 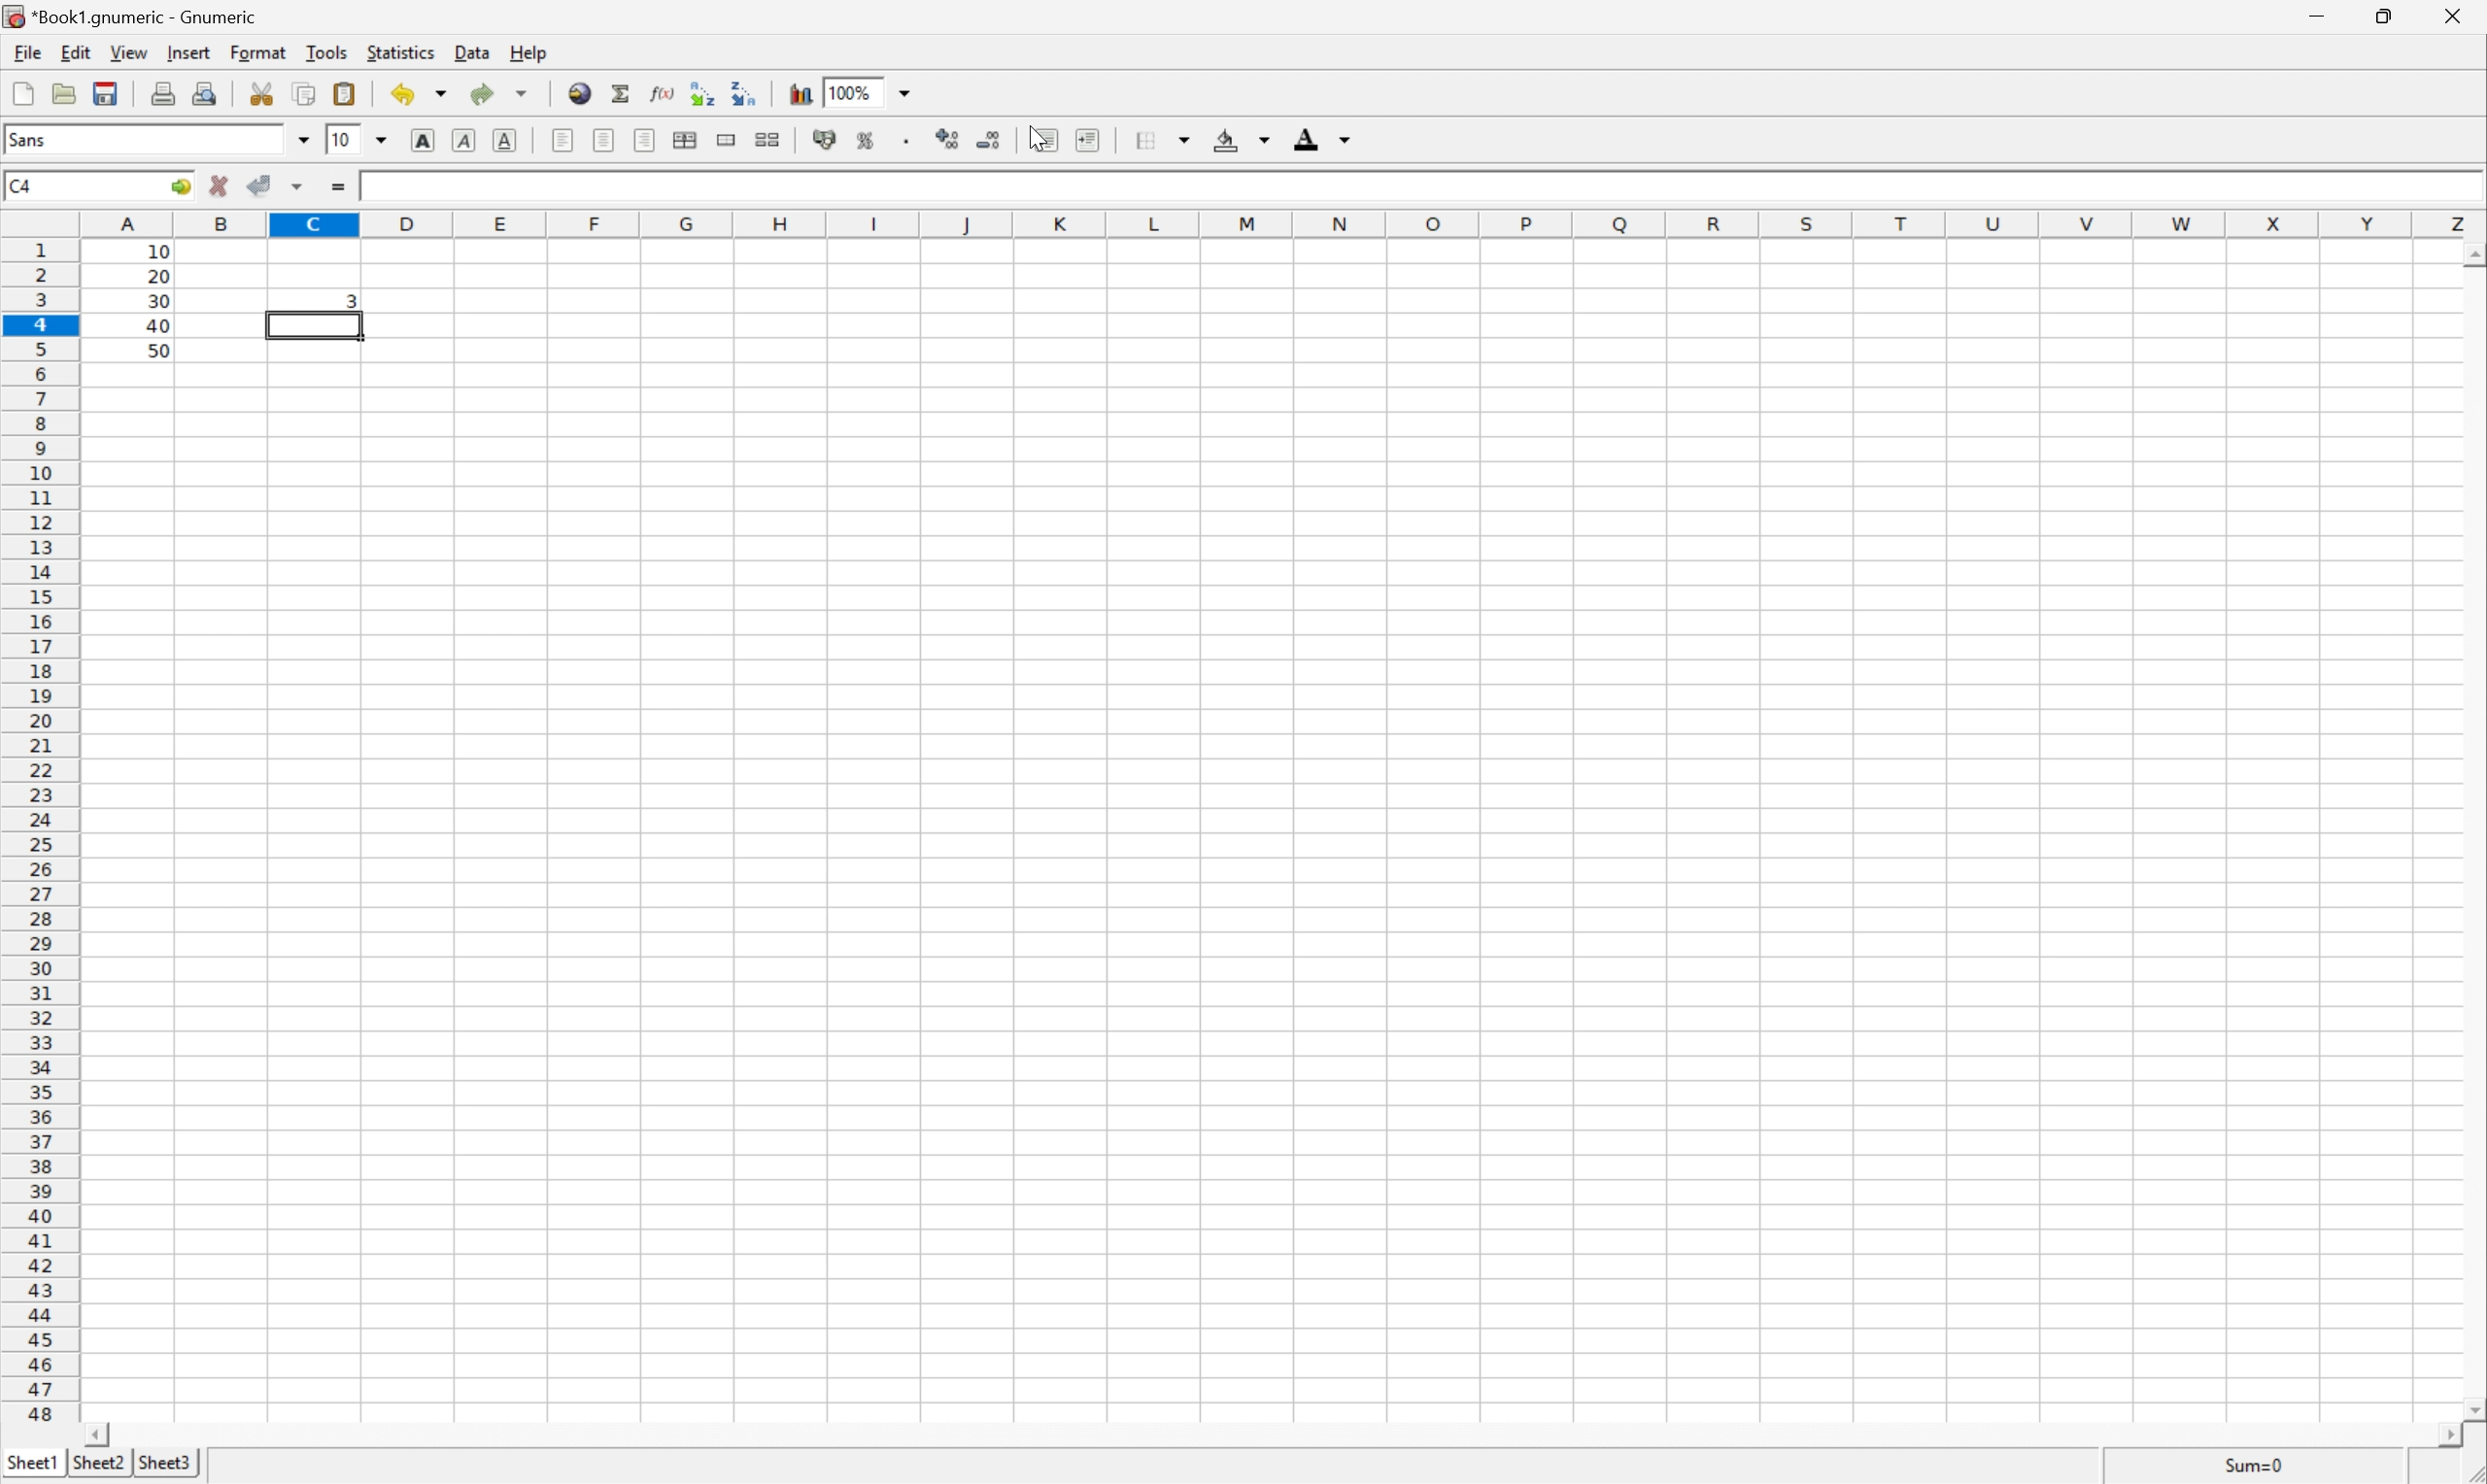 I want to click on Close, so click(x=2451, y=15).